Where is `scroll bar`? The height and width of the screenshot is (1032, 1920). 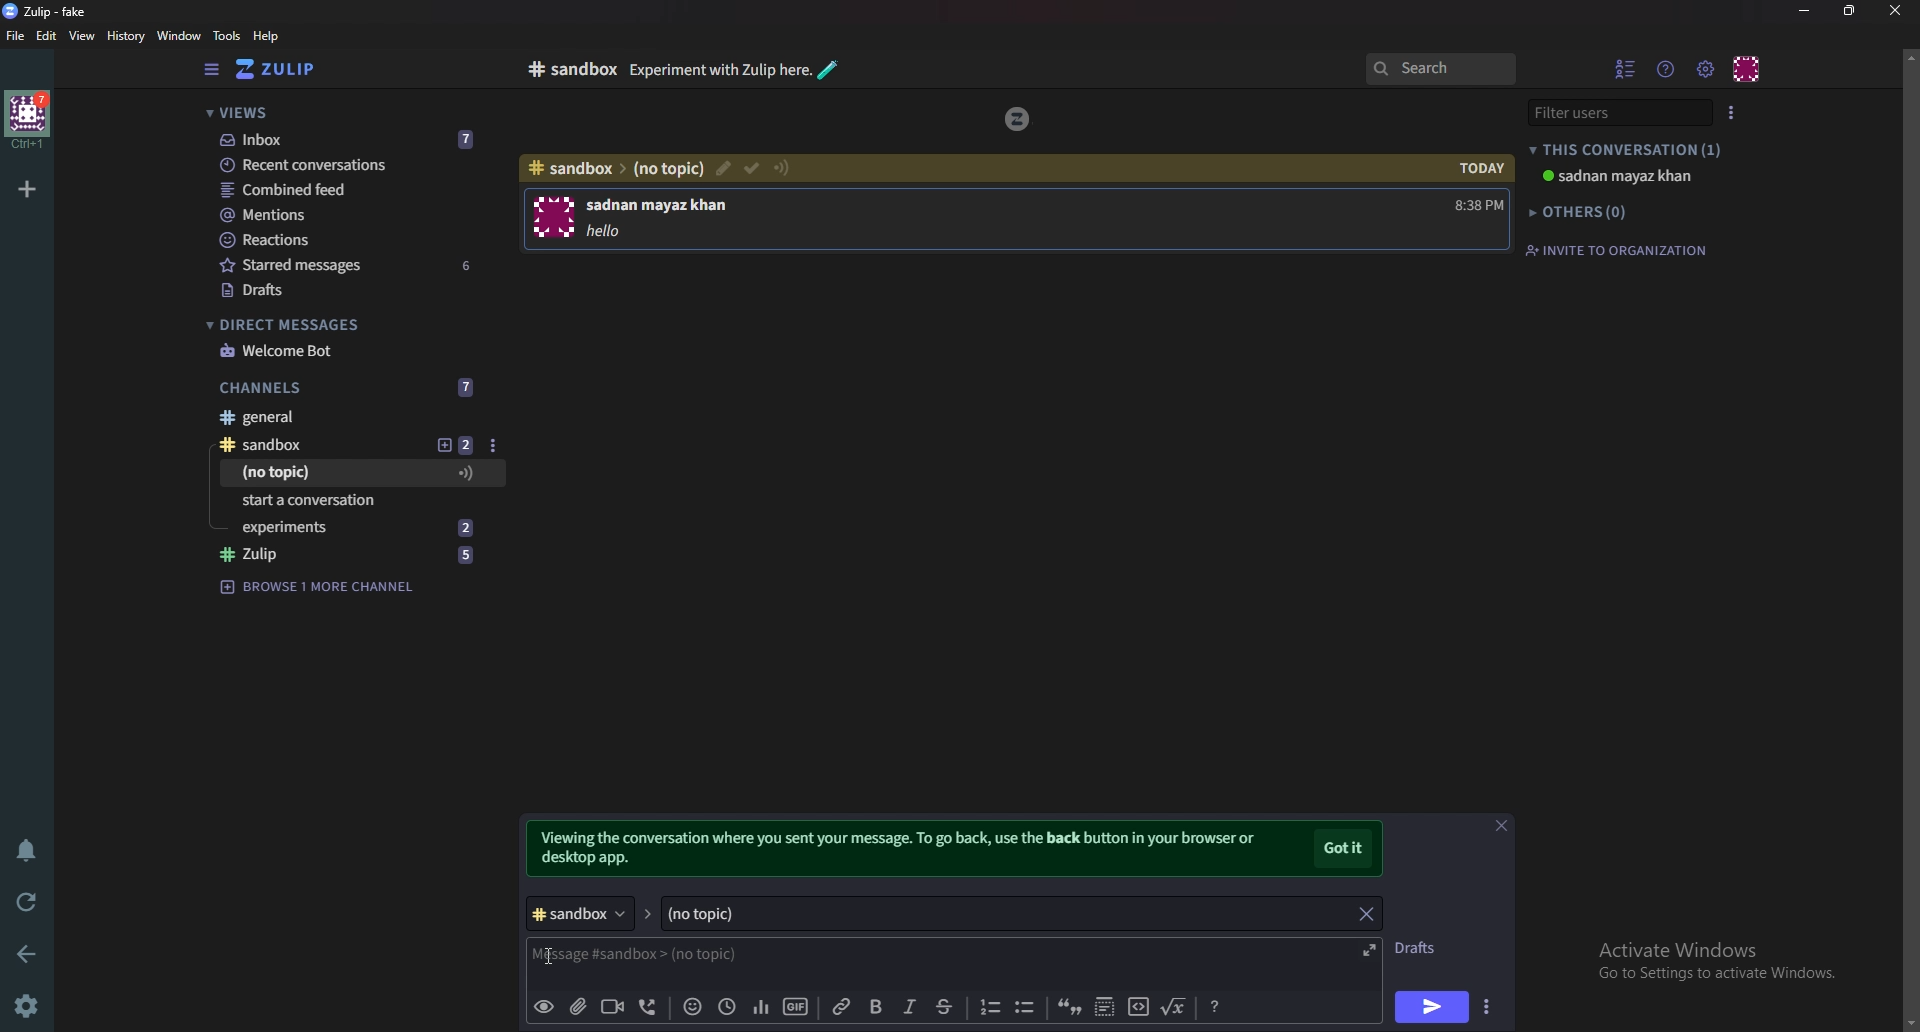 scroll bar is located at coordinates (1908, 538).